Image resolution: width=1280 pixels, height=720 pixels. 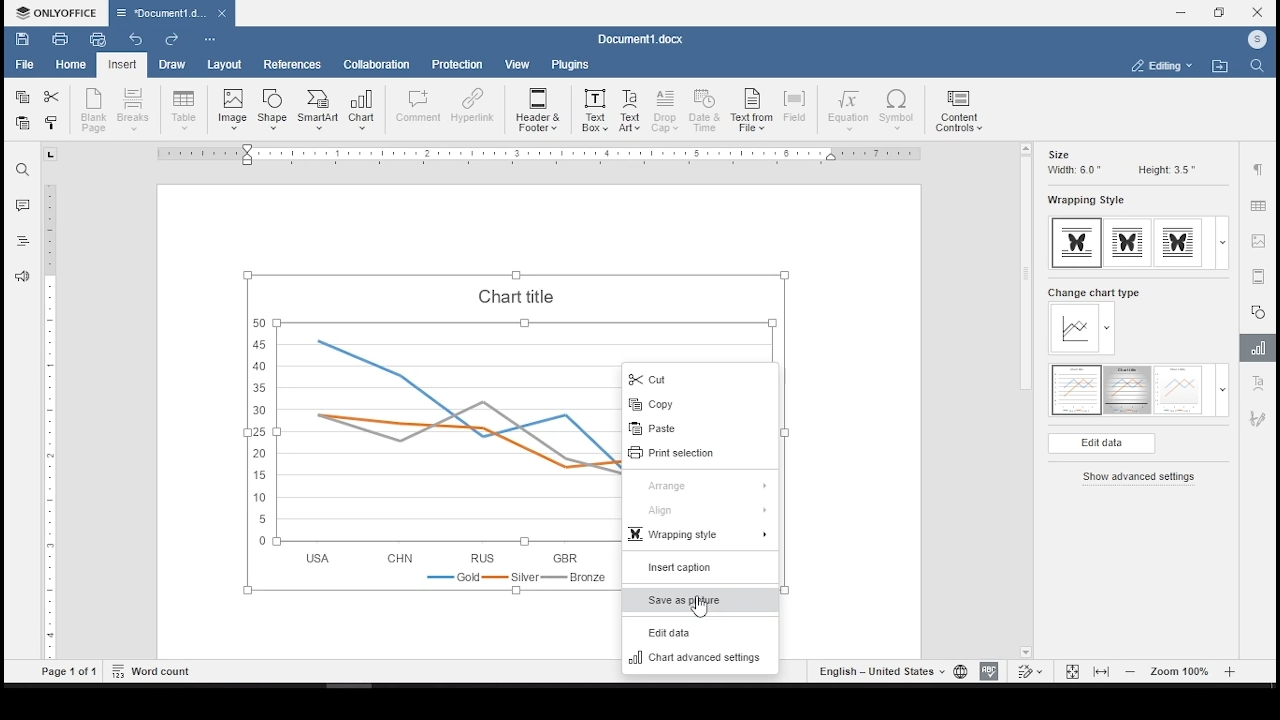 I want to click on draw, so click(x=173, y=64).